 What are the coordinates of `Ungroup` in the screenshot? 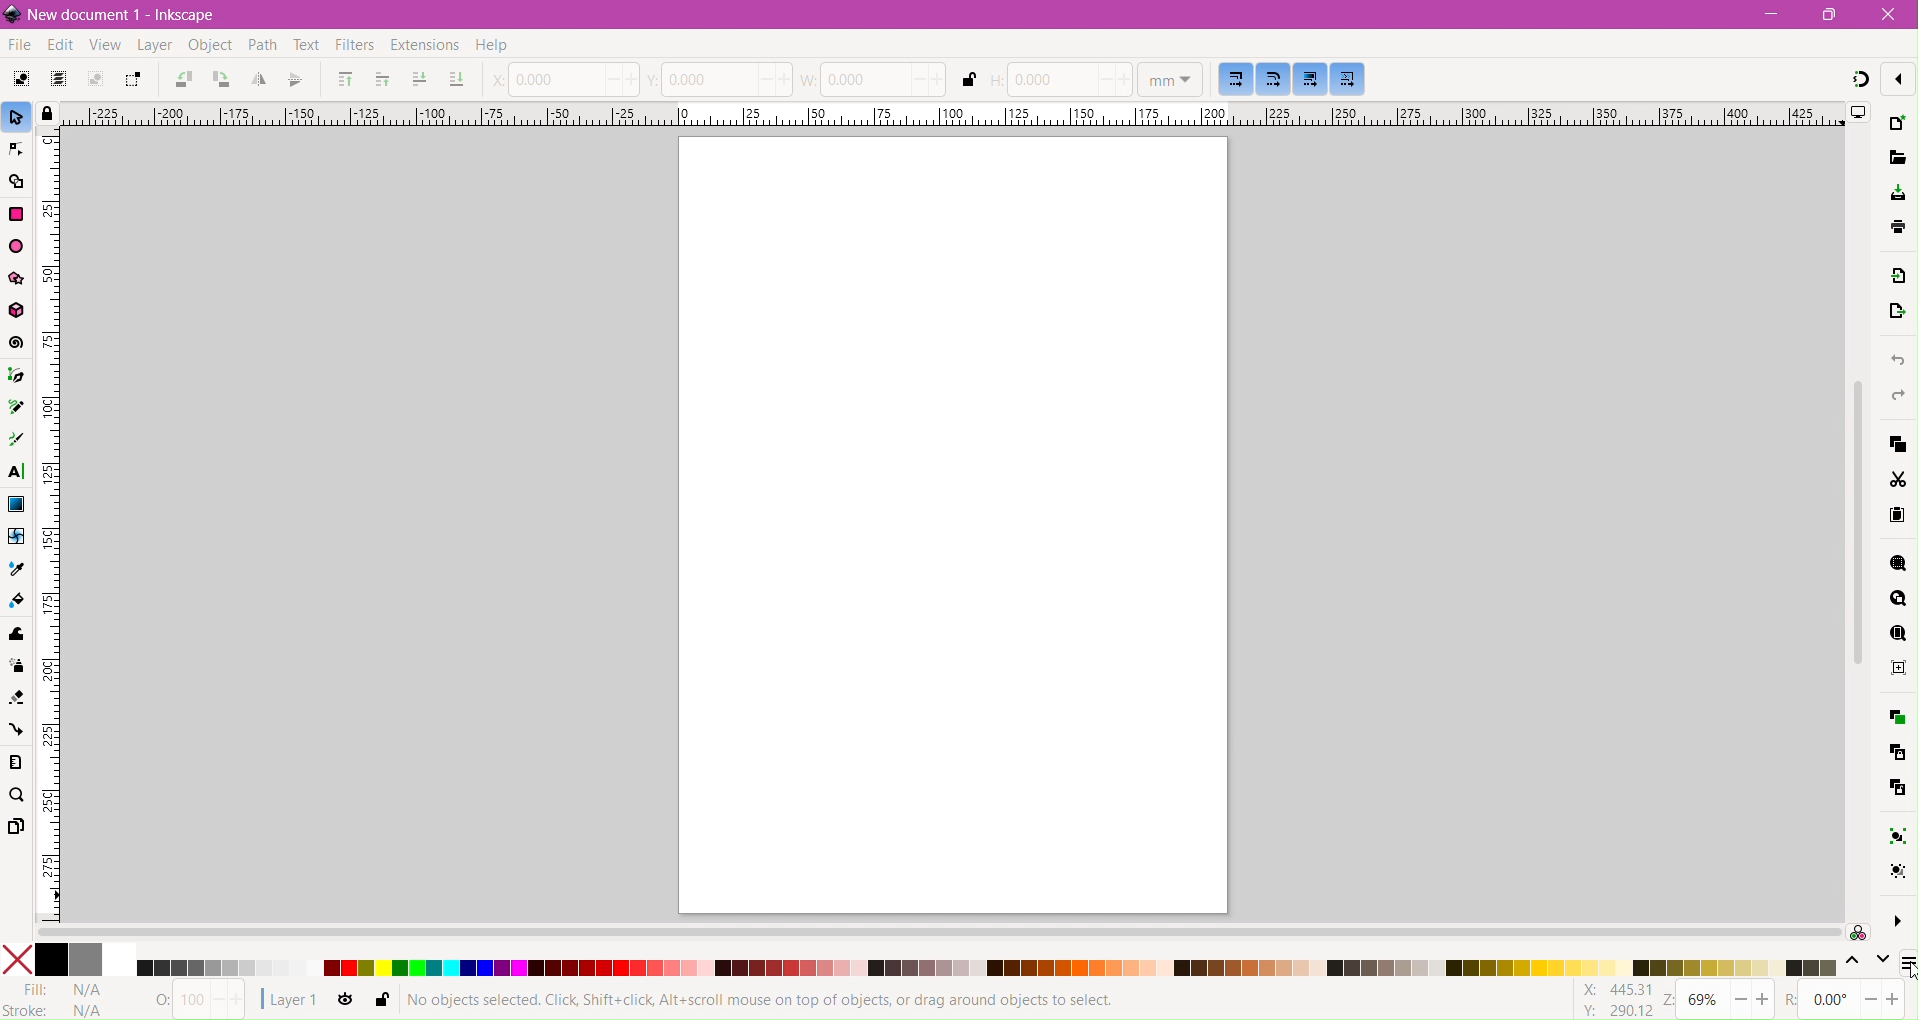 It's located at (1894, 871).